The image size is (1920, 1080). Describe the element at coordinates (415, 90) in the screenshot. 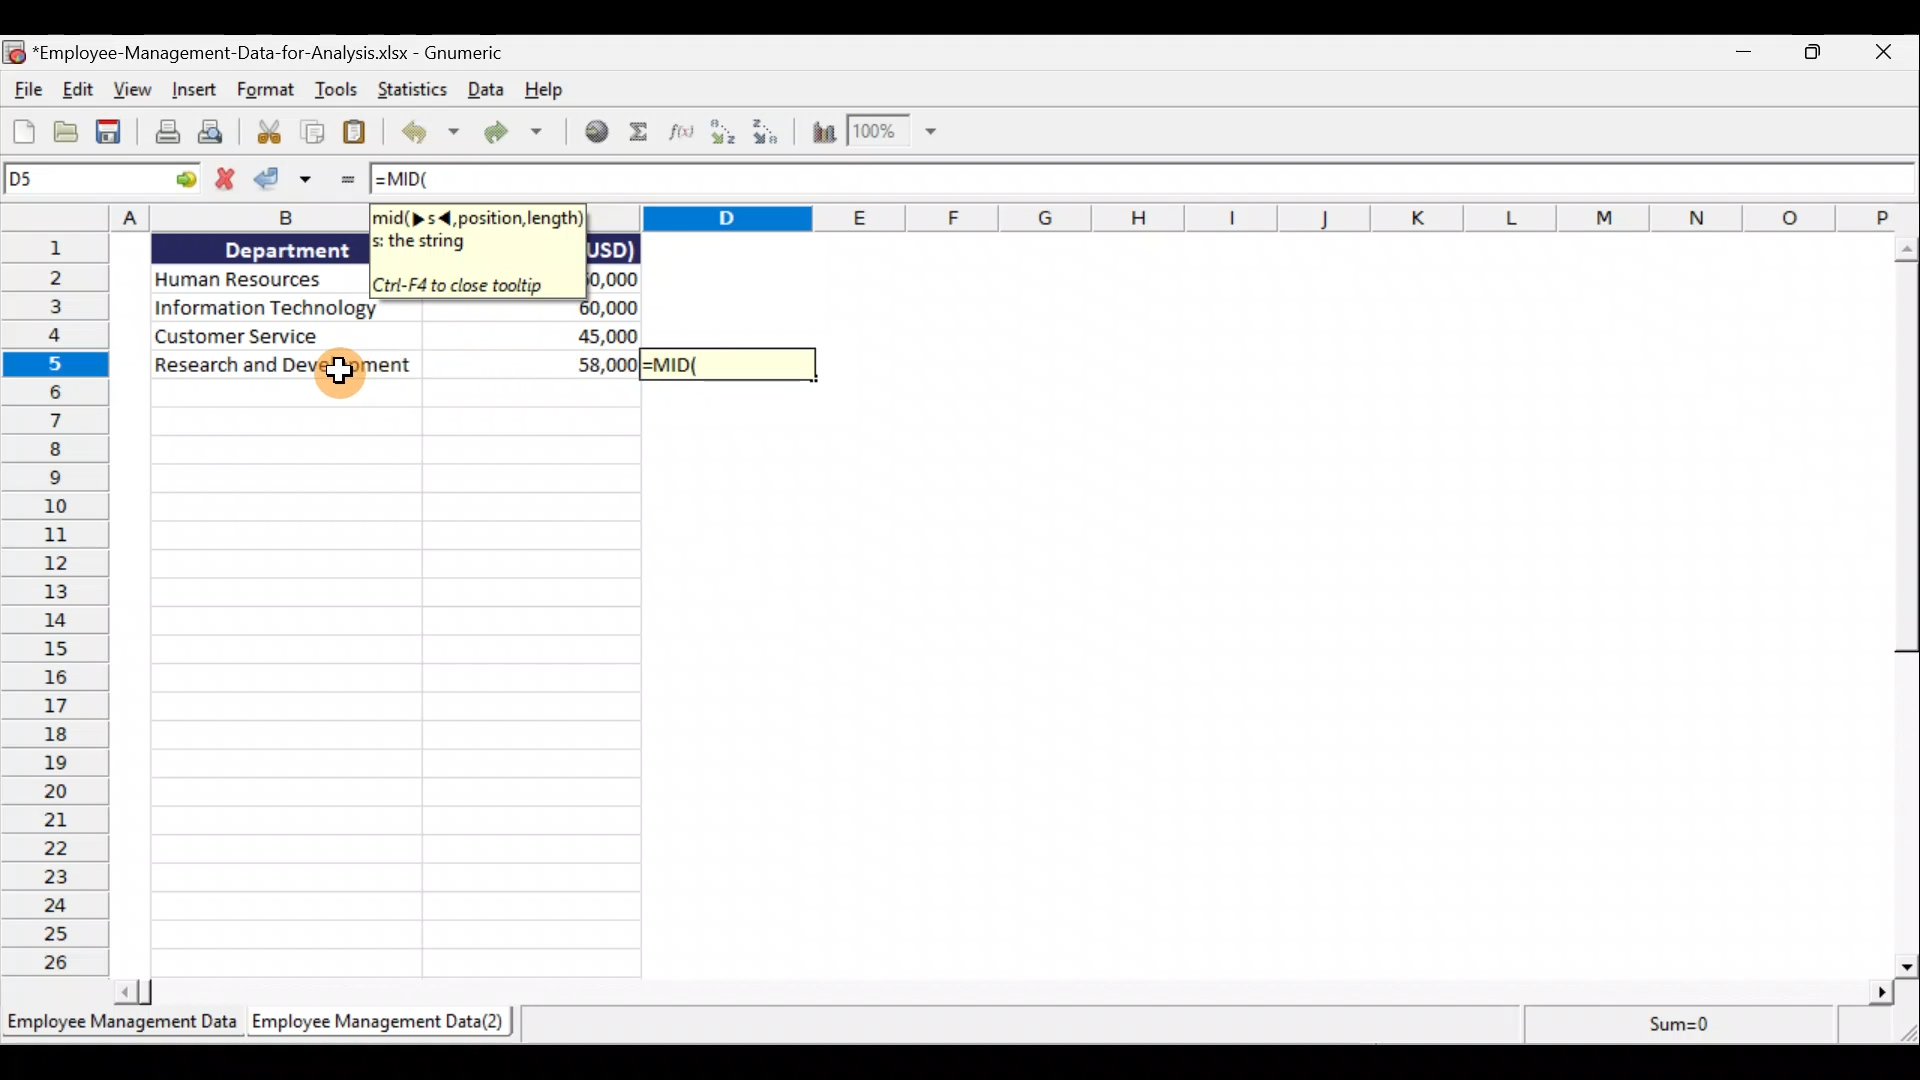

I see `Statistics` at that location.